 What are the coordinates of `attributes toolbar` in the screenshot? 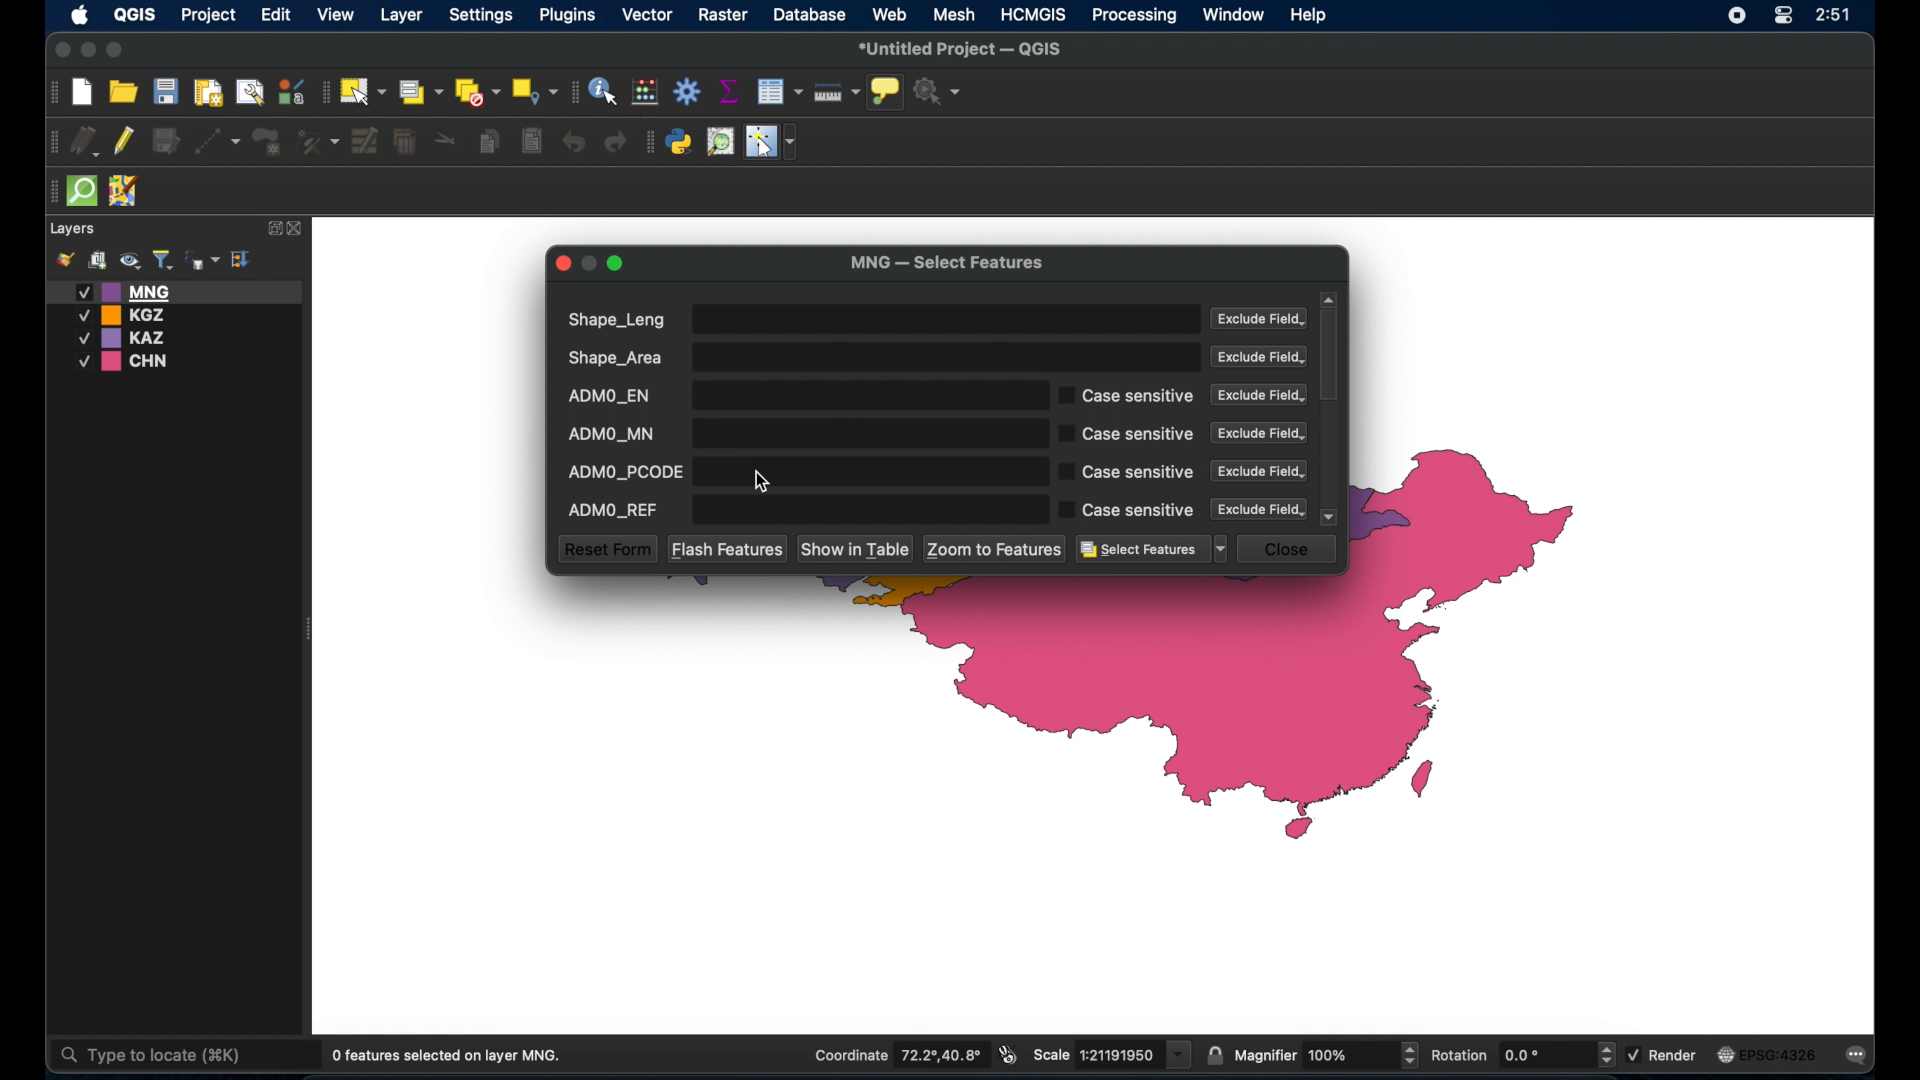 It's located at (573, 92).